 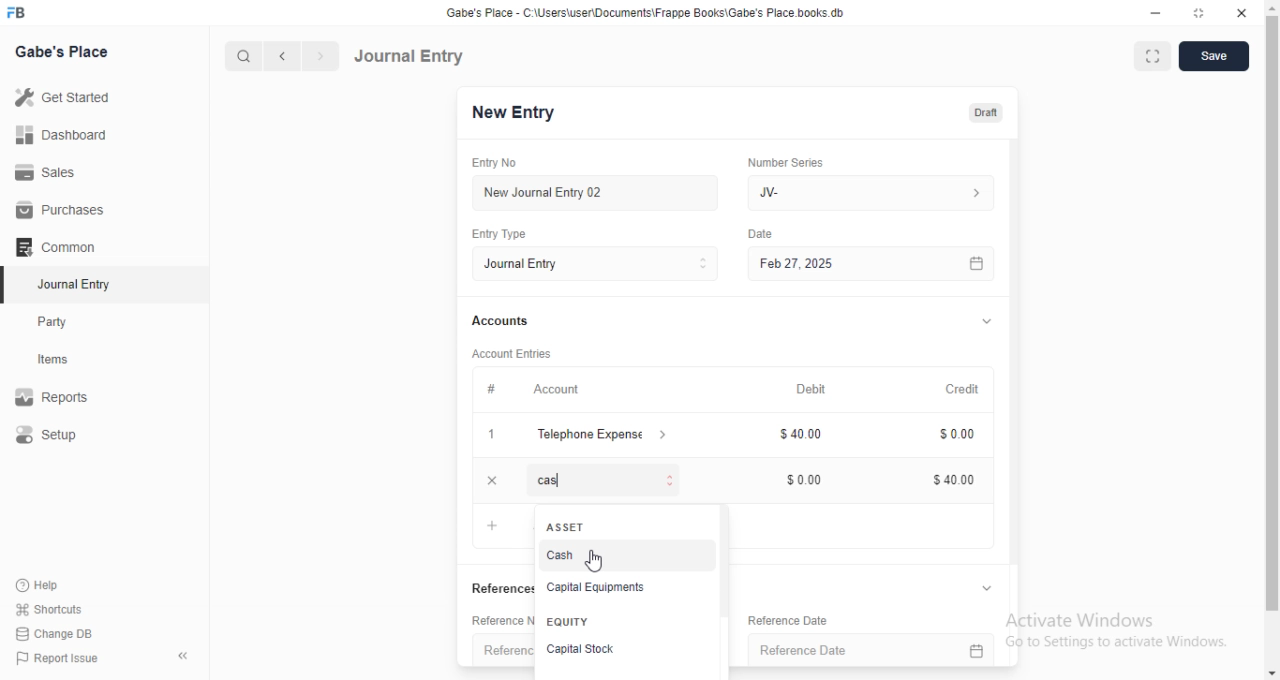 I want to click on ‘Reference Number, so click(x=490, y=650).